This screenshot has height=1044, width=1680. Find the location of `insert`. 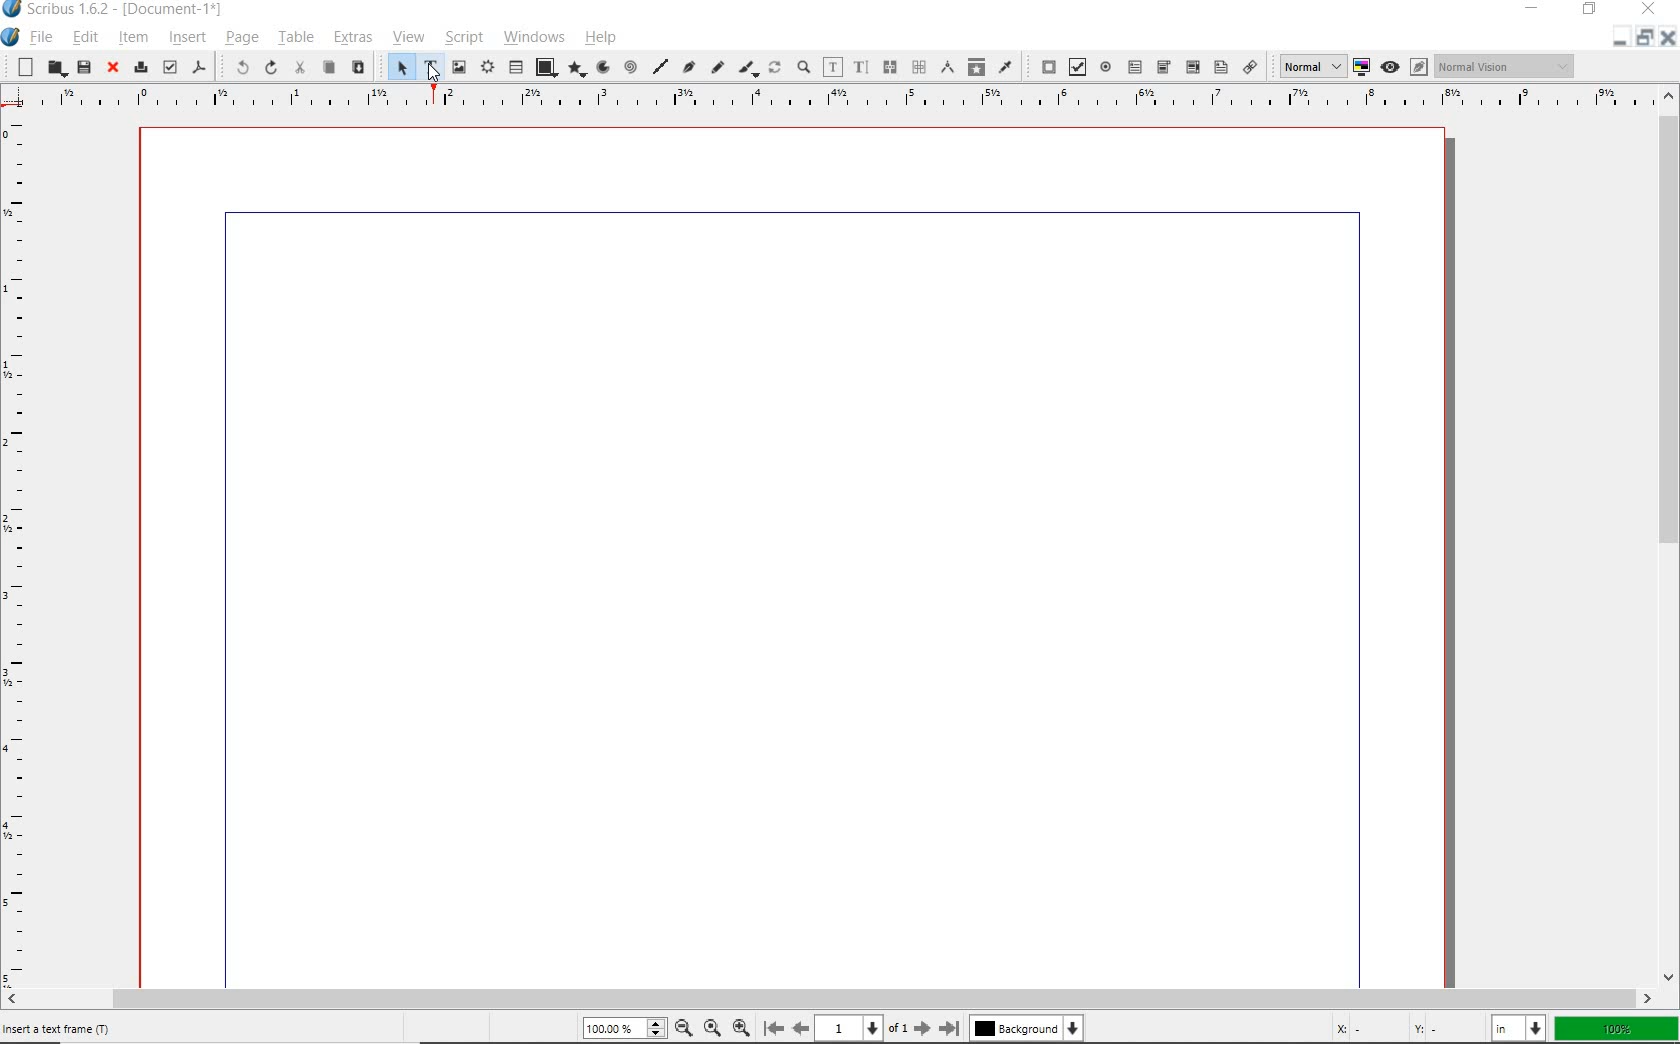

insert is located at coordinates (185, 37).